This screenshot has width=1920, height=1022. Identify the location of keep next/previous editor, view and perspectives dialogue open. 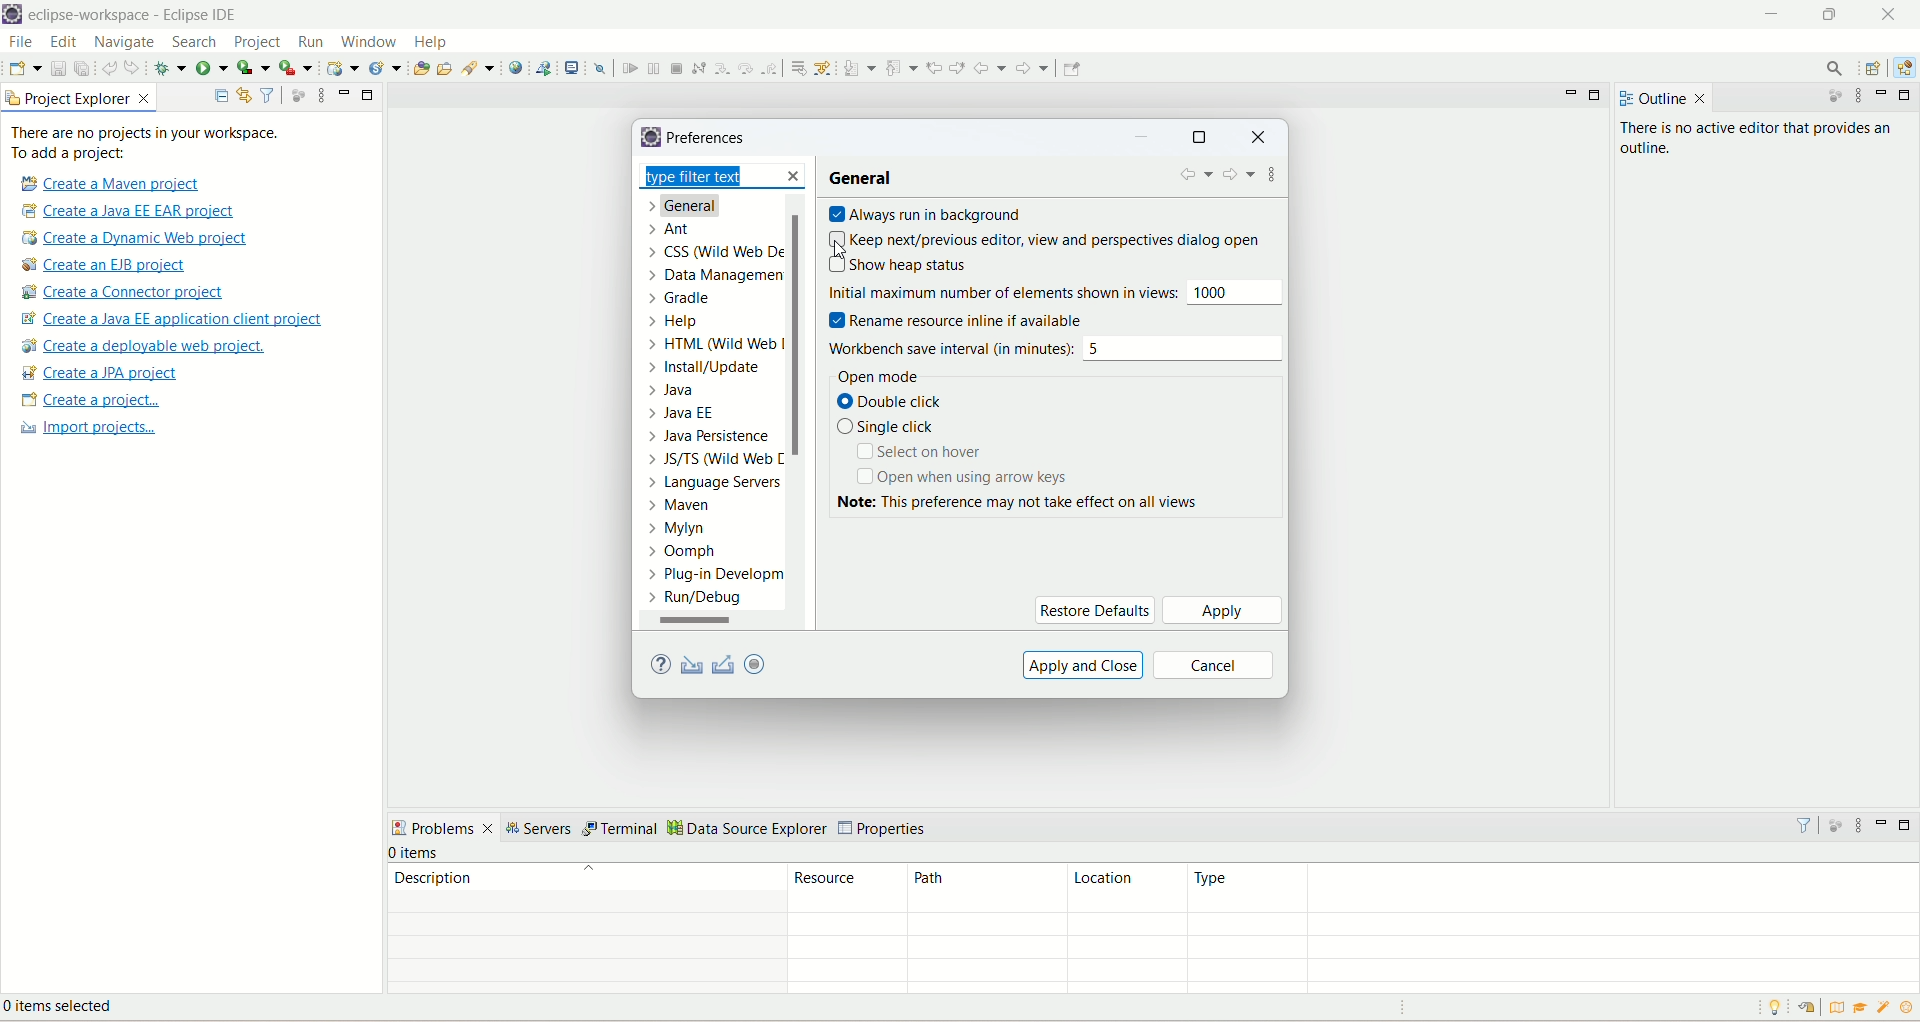
(1043, 238).